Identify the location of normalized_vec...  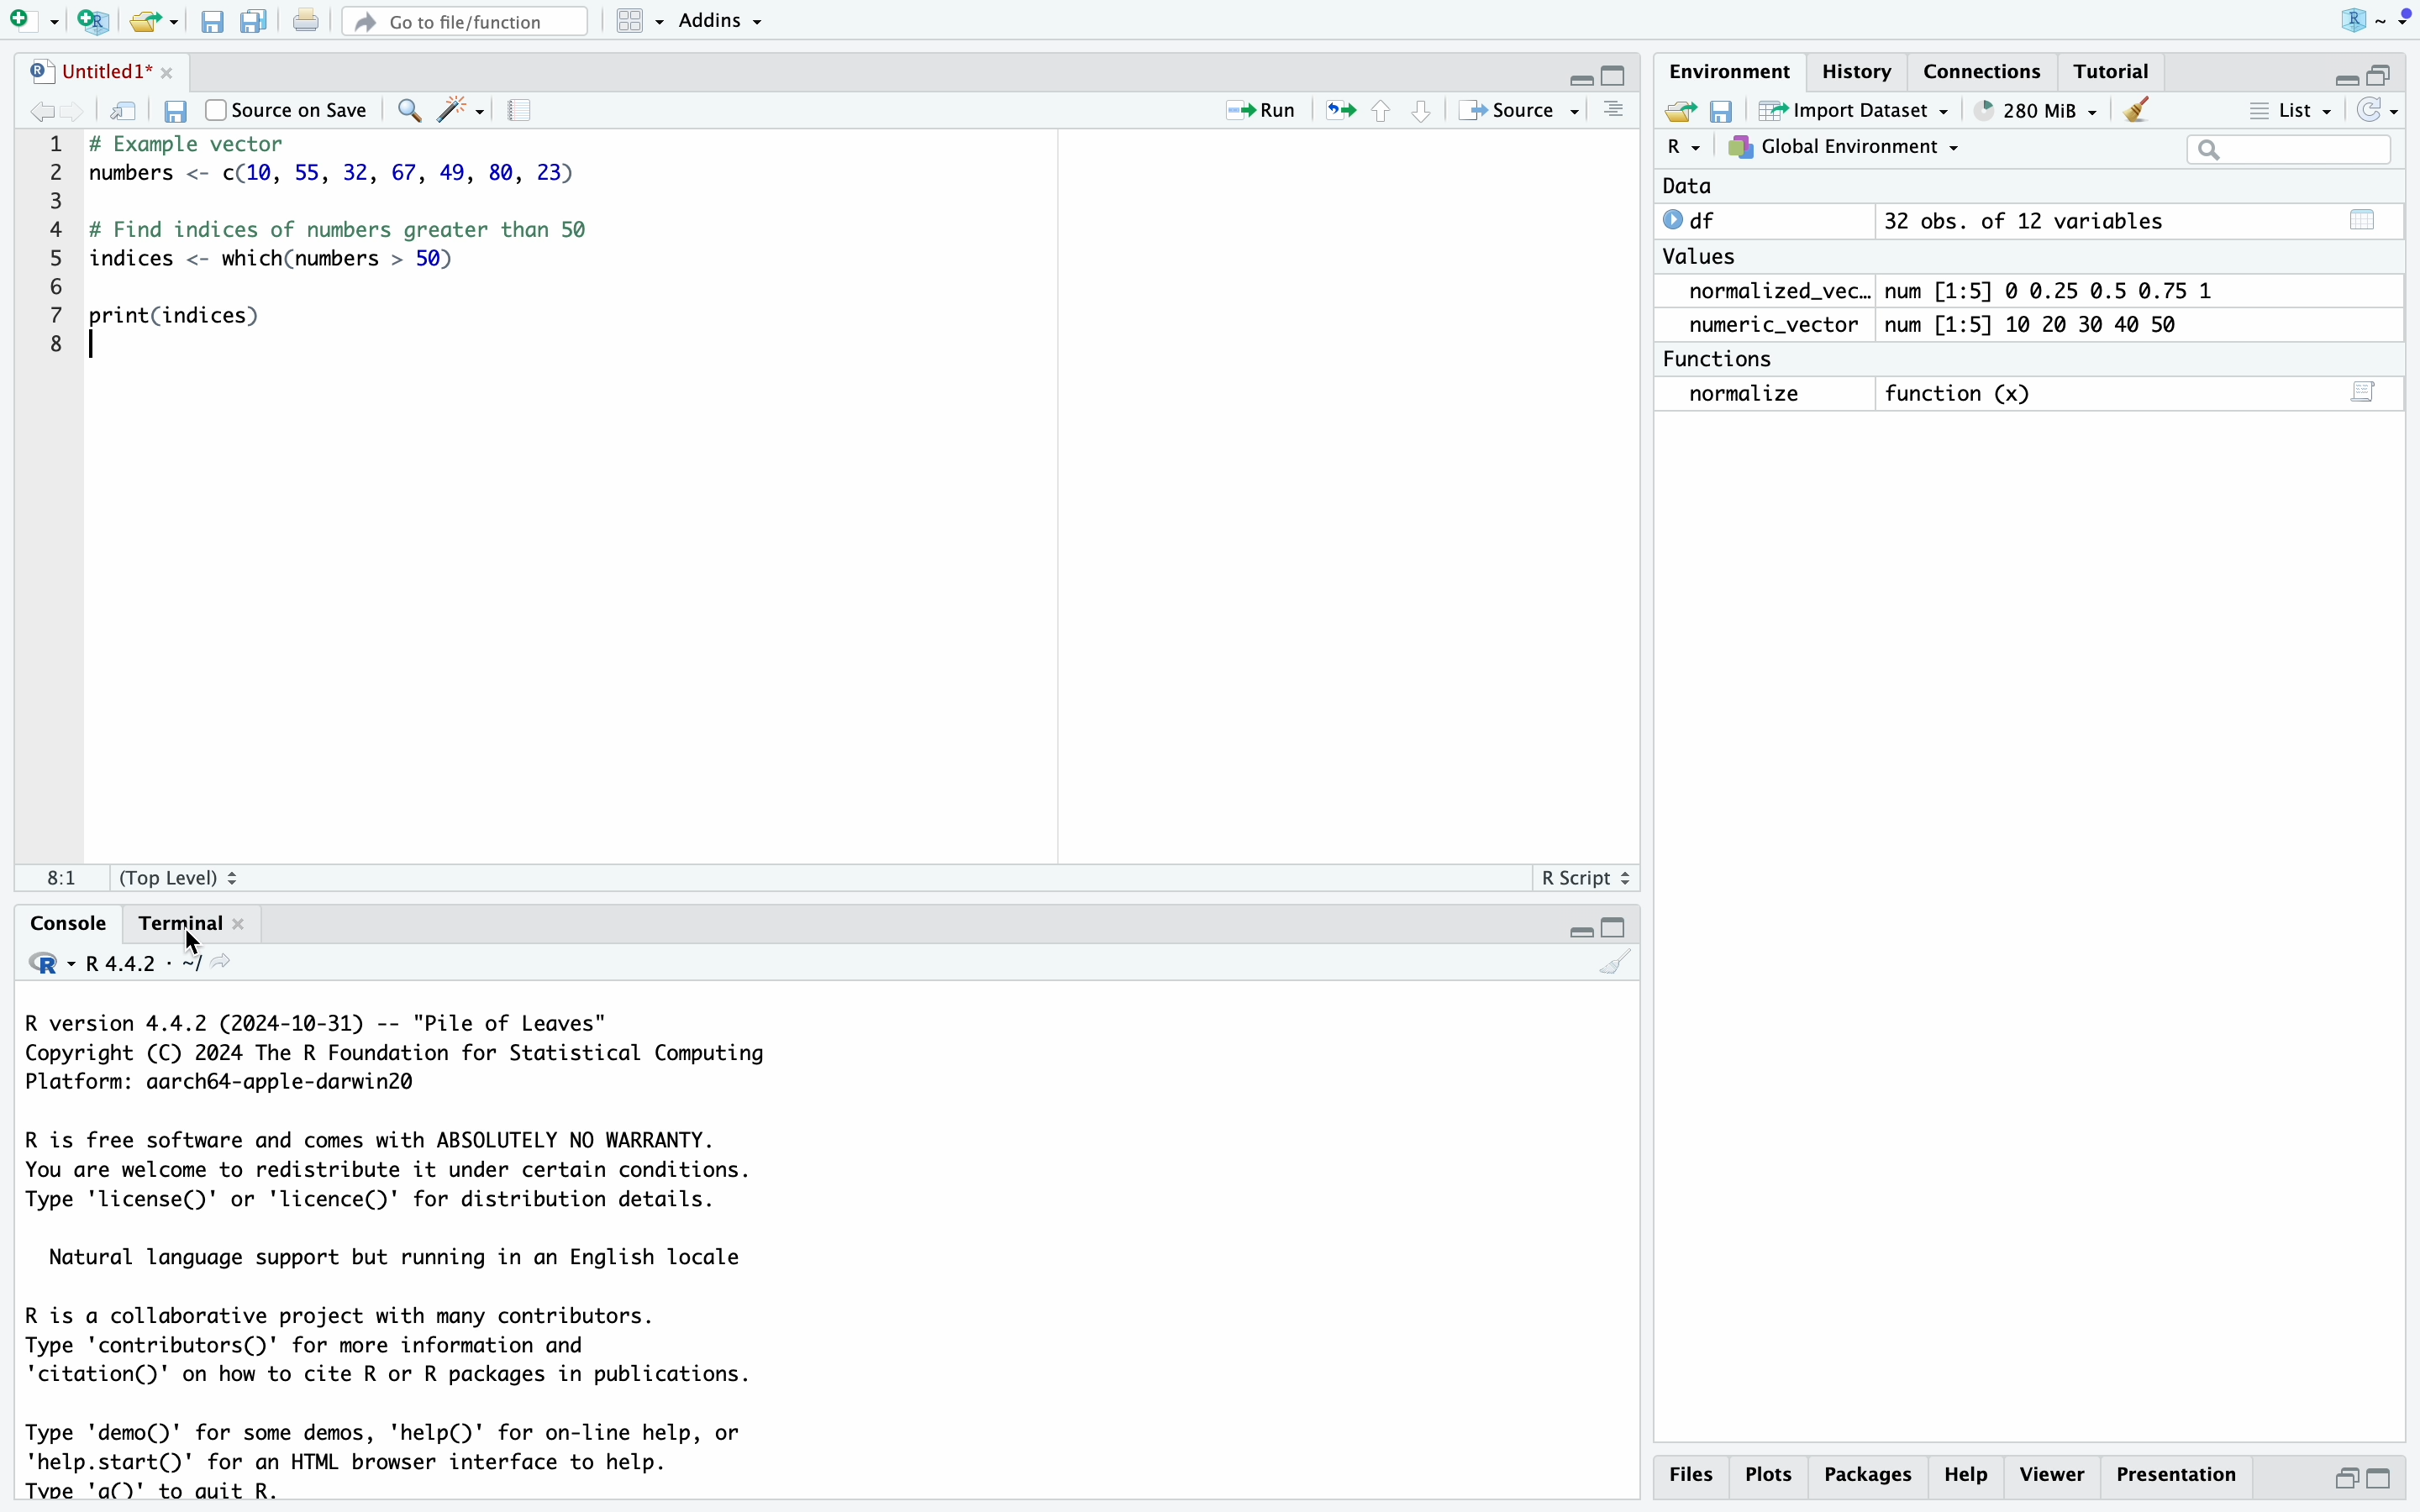
(1770, 292).